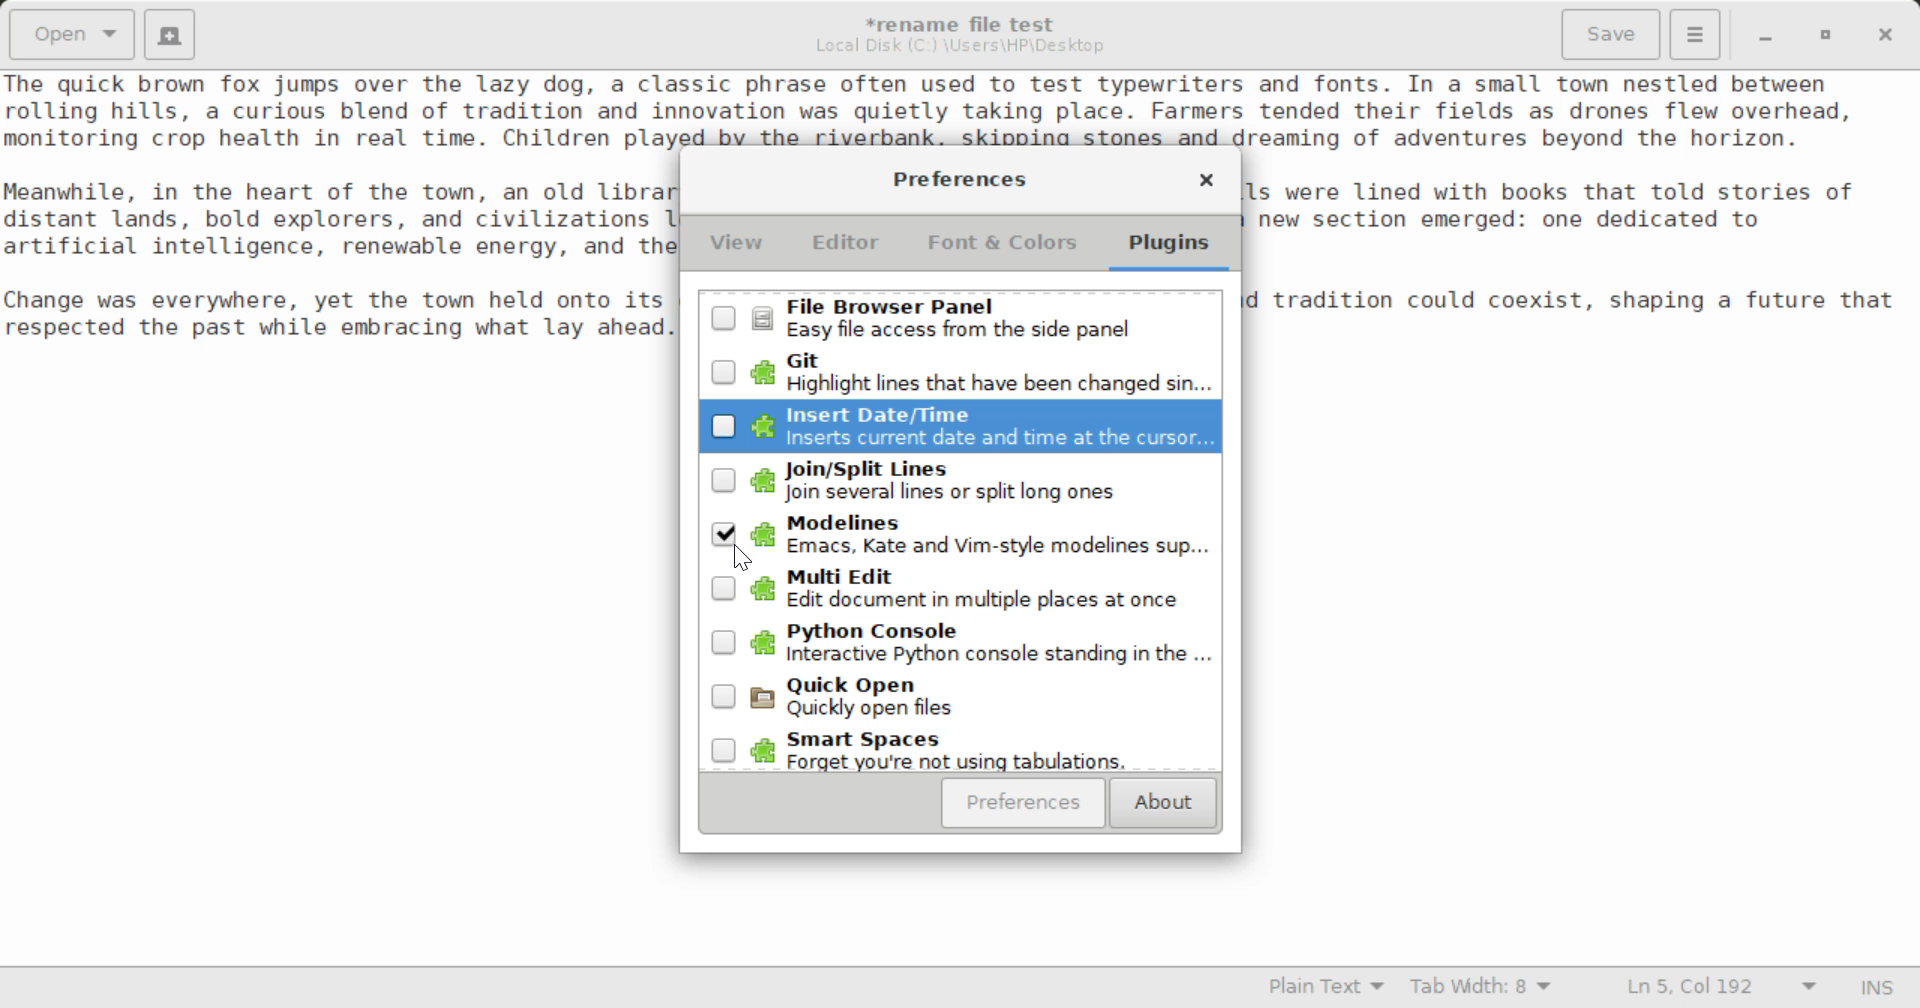  What do you see at coordinates (168, 32) in the screenshot?
I see `Create New Document` at bounding box center [168, 32].